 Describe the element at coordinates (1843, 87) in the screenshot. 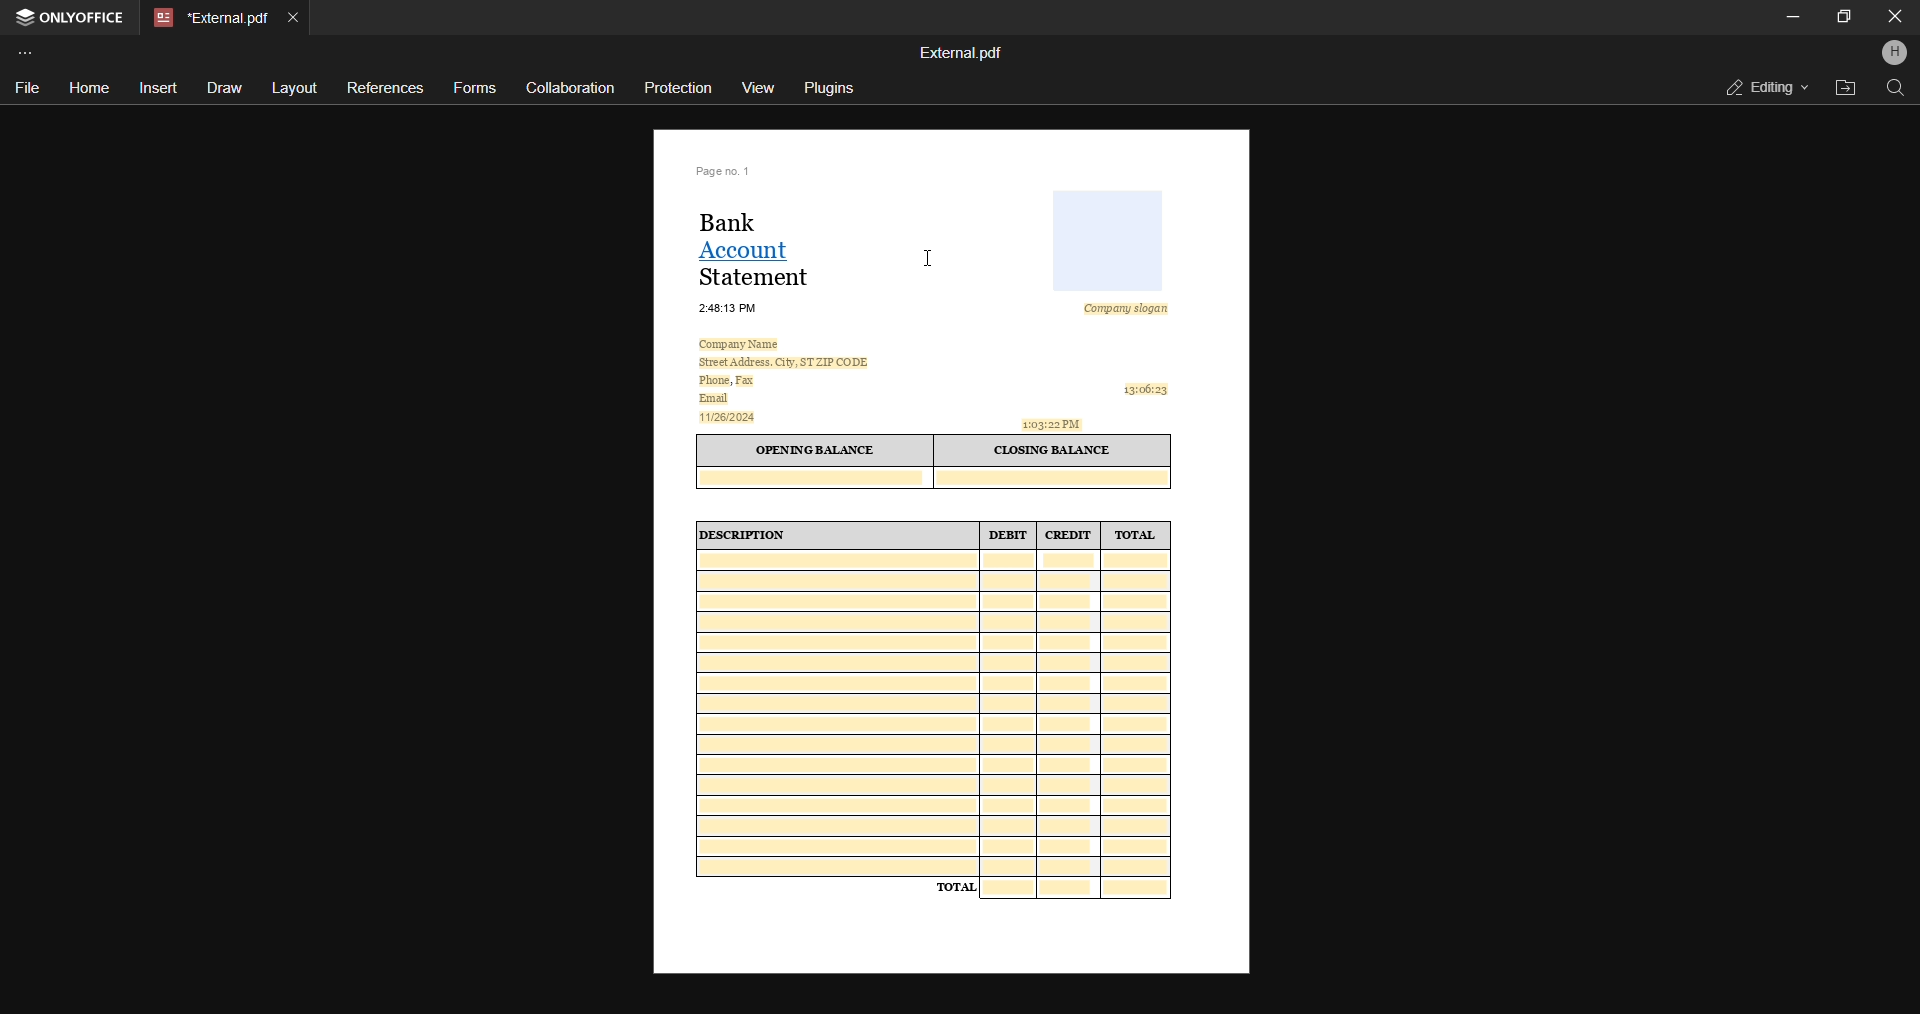

I see `open file location` at that location.